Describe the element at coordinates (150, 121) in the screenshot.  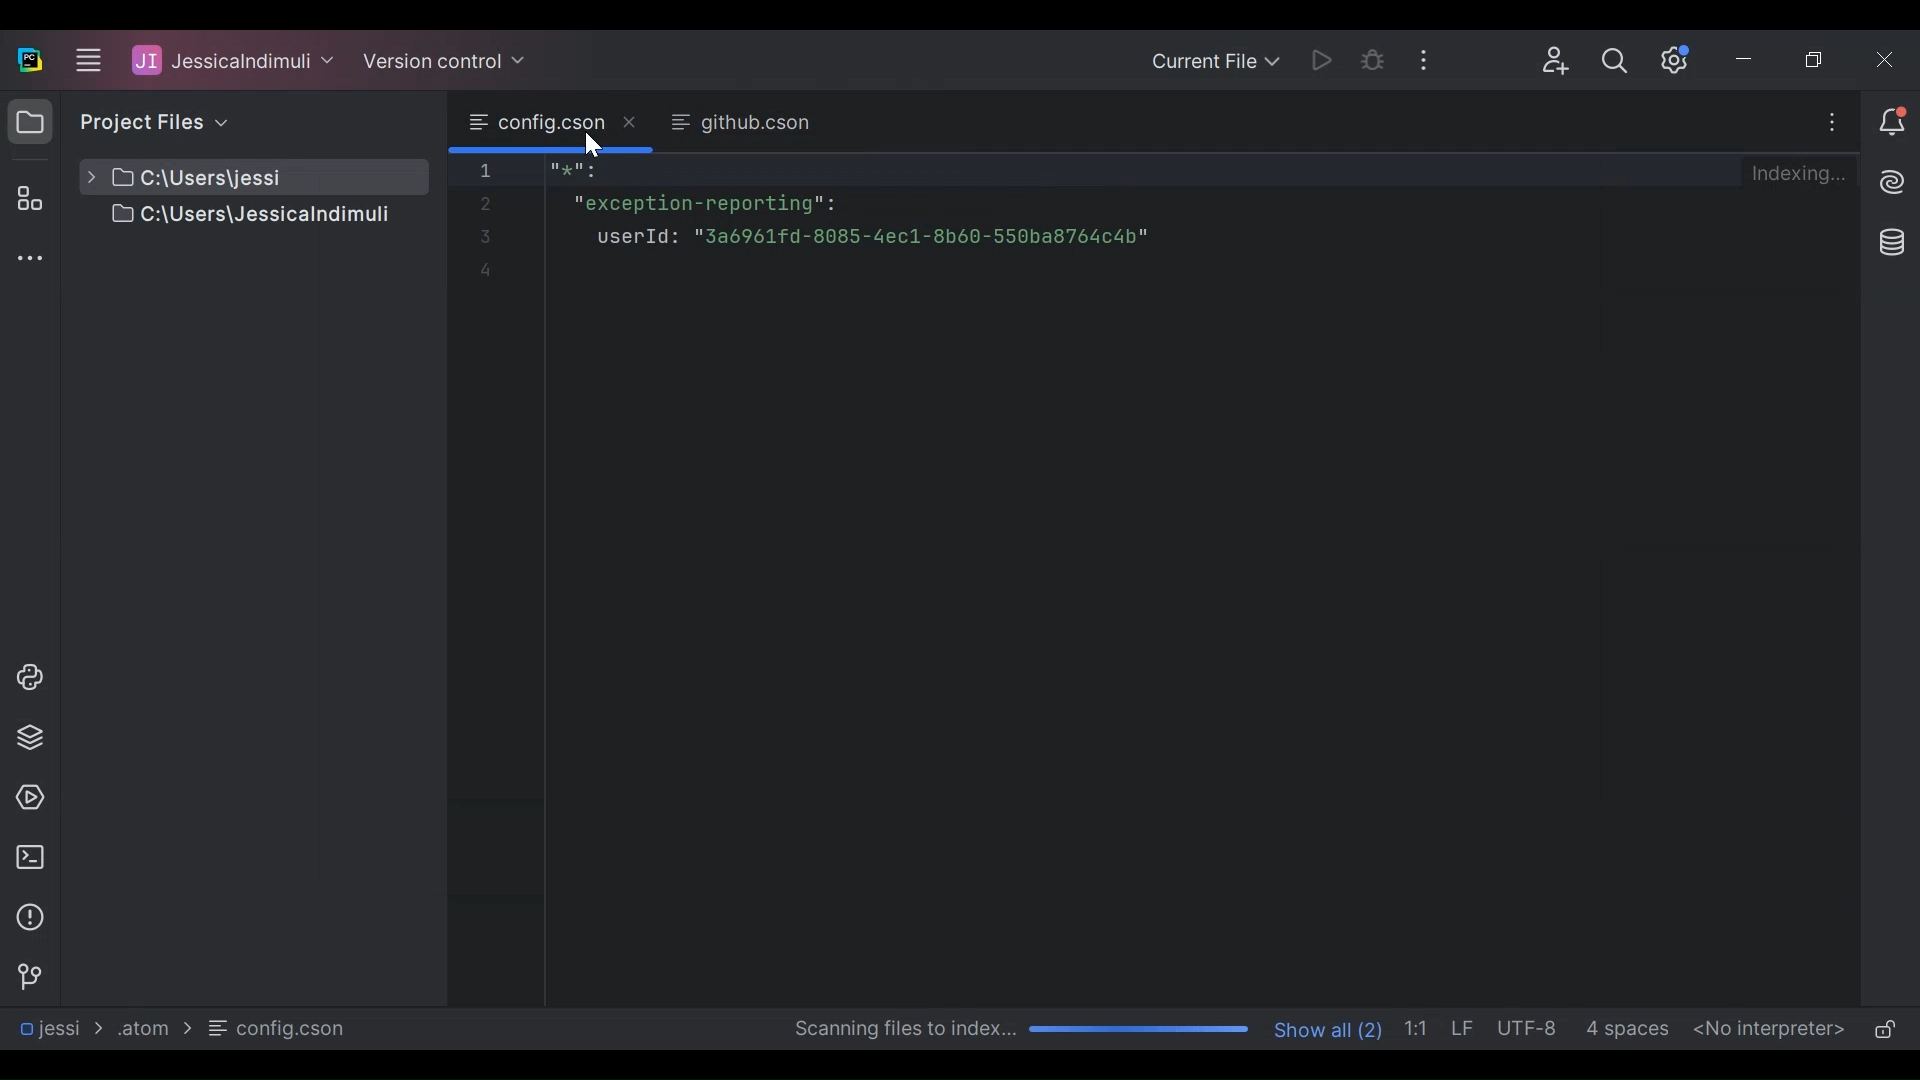
I see `Project File View` at that location.